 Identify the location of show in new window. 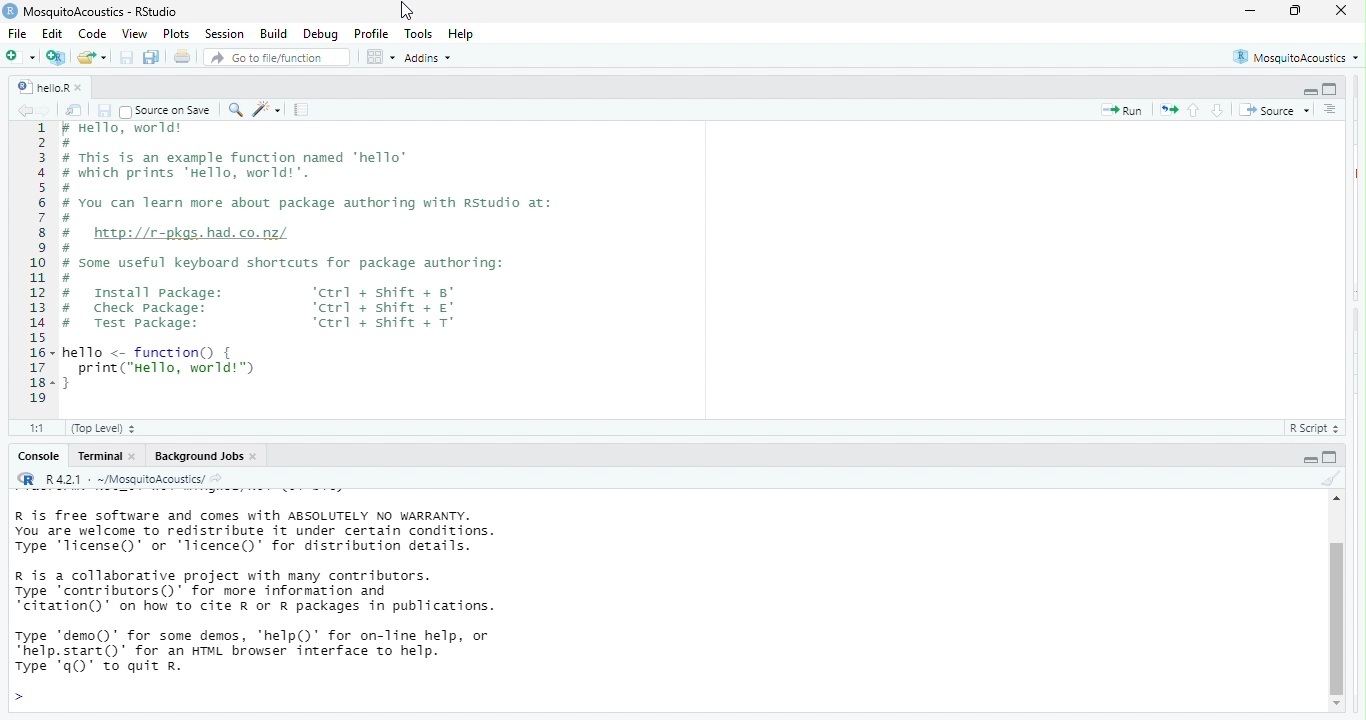
(72, 111).